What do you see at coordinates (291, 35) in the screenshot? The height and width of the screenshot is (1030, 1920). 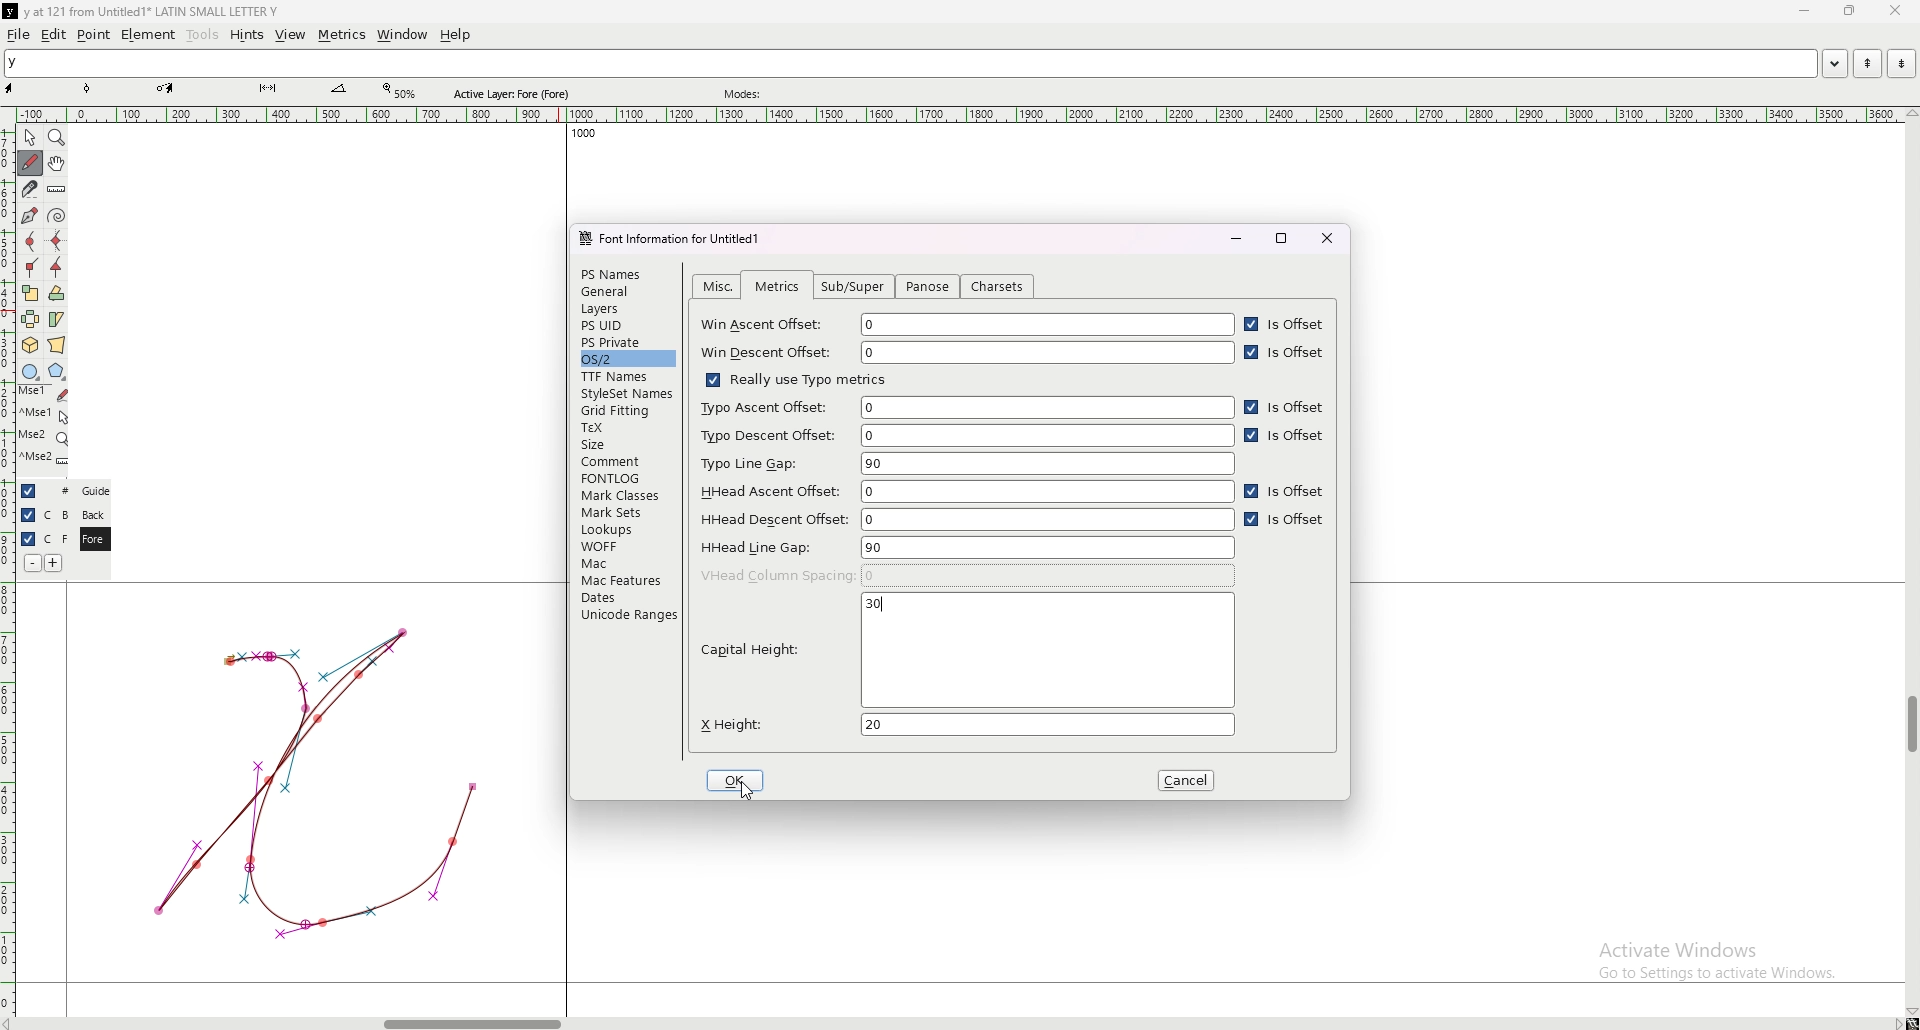 I see `view` at bounding box center [291, 35].